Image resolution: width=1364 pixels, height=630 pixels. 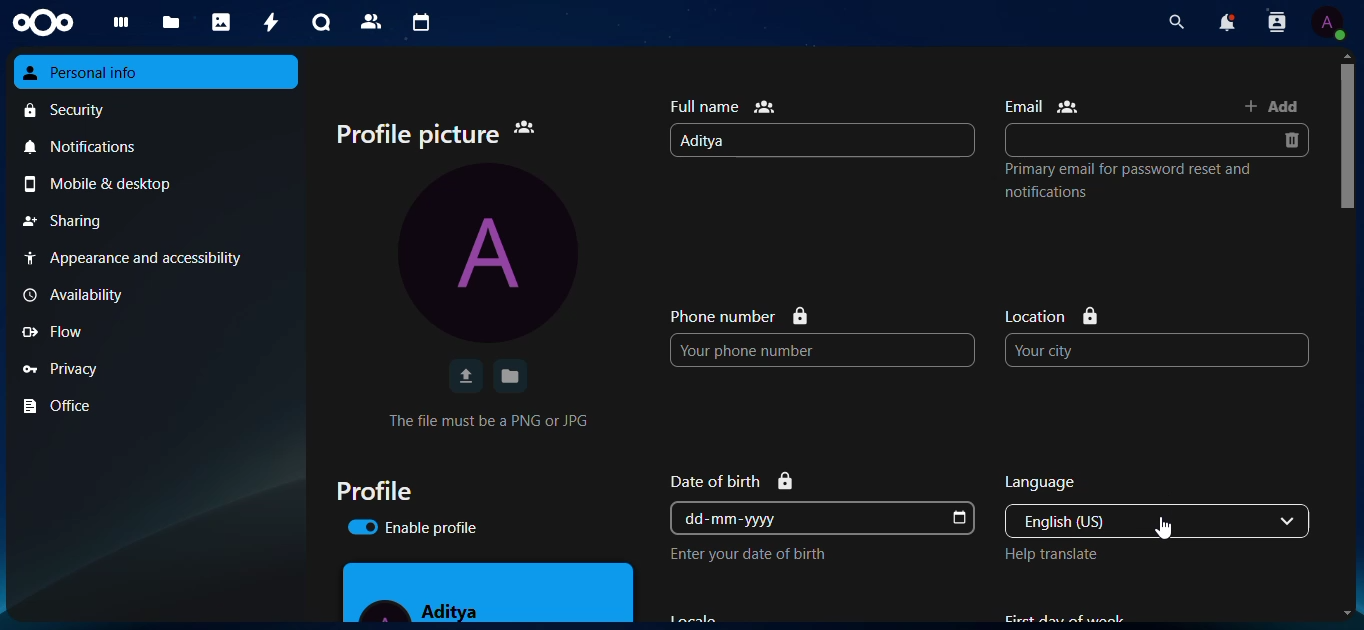 What do you see at coordinates (1059, 557) in the screenshot?
I see `help` at bounding box center [1059, 557].